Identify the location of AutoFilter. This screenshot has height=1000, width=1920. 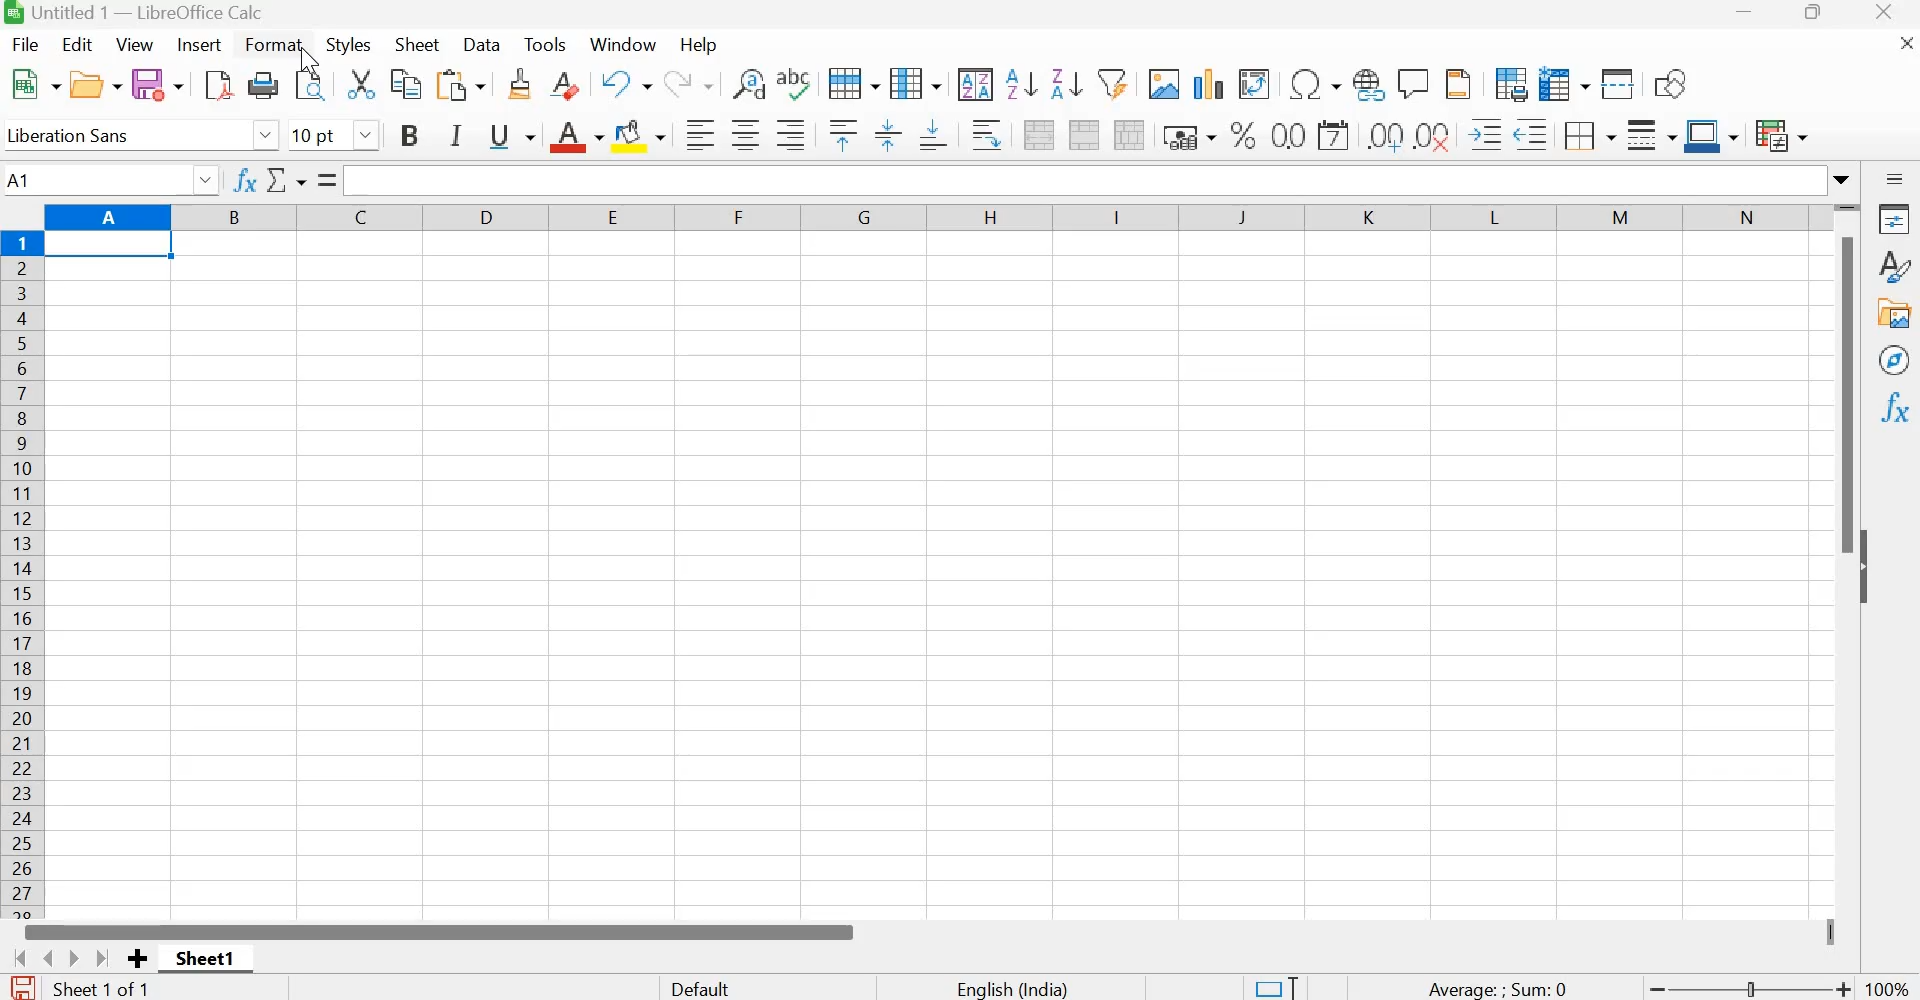
(1111, 81).